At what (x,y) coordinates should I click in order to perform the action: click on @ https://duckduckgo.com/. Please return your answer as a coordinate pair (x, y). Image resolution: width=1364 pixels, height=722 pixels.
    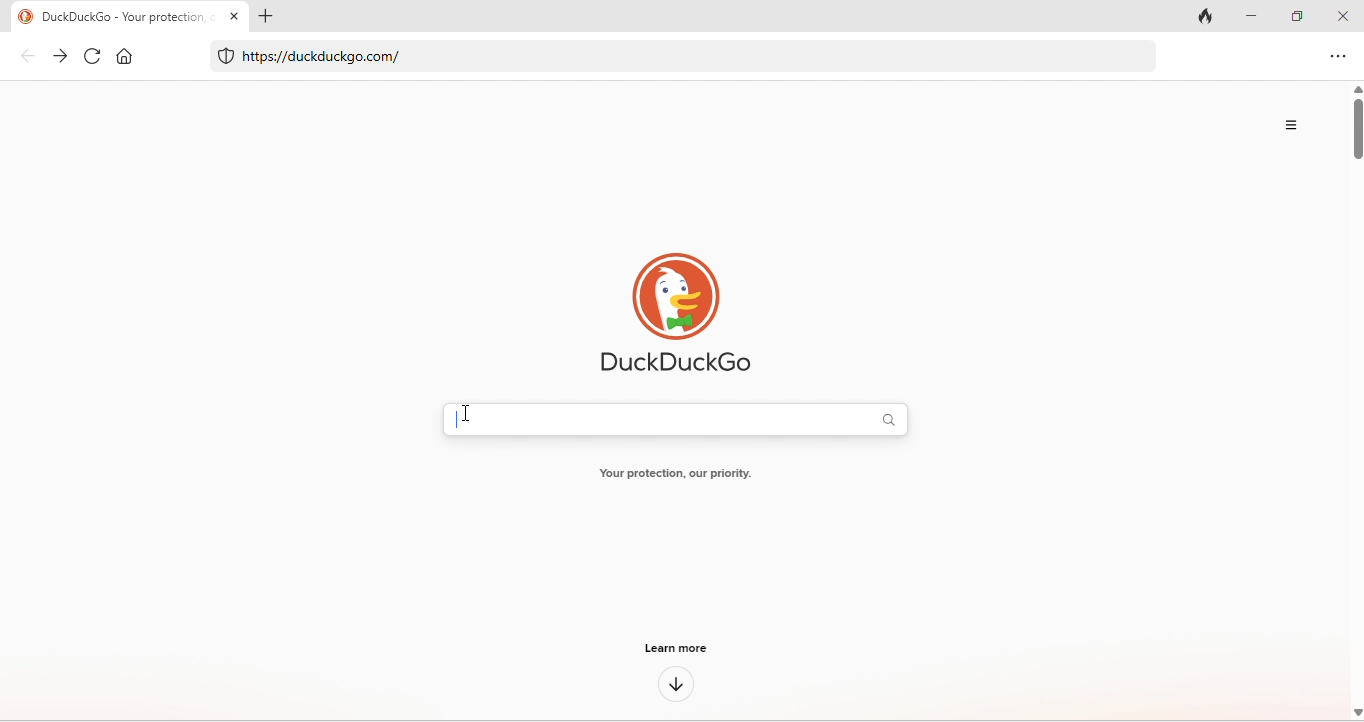
    Looking at the image, I should click on (323, 56).